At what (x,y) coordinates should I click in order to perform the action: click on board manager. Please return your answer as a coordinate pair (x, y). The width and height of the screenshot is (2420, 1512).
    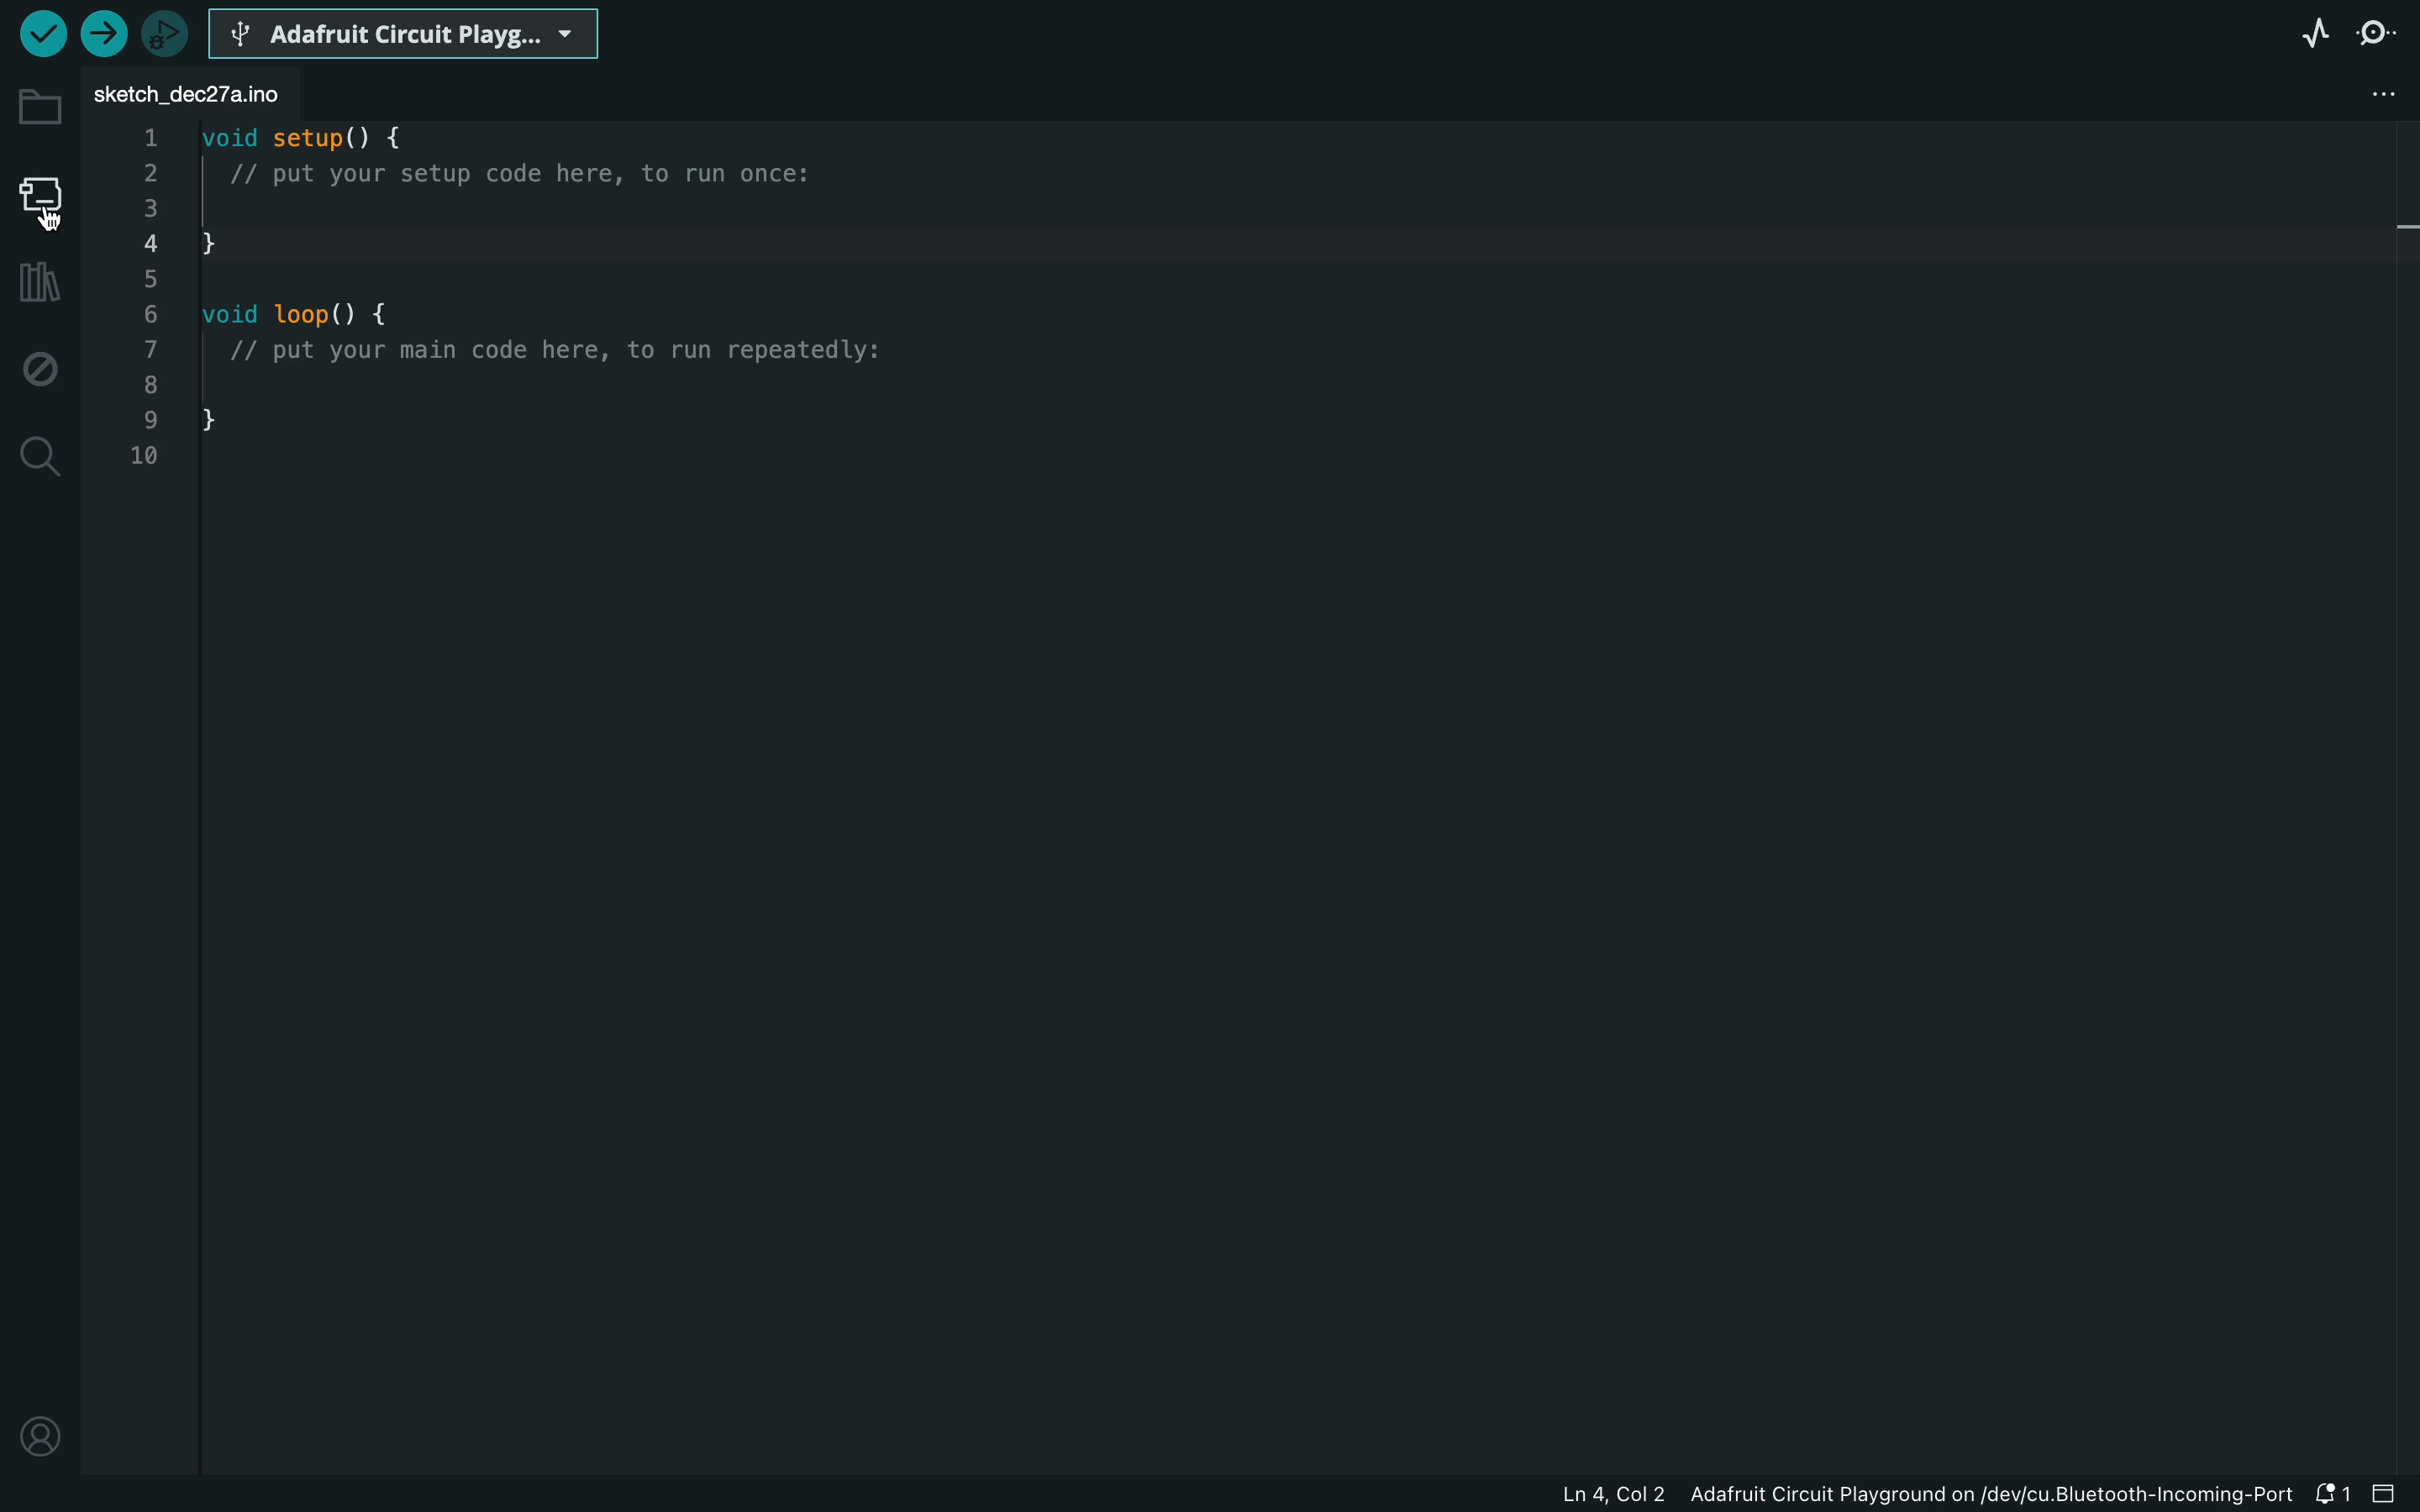
    Looking at the image, I should click on (43, 197).